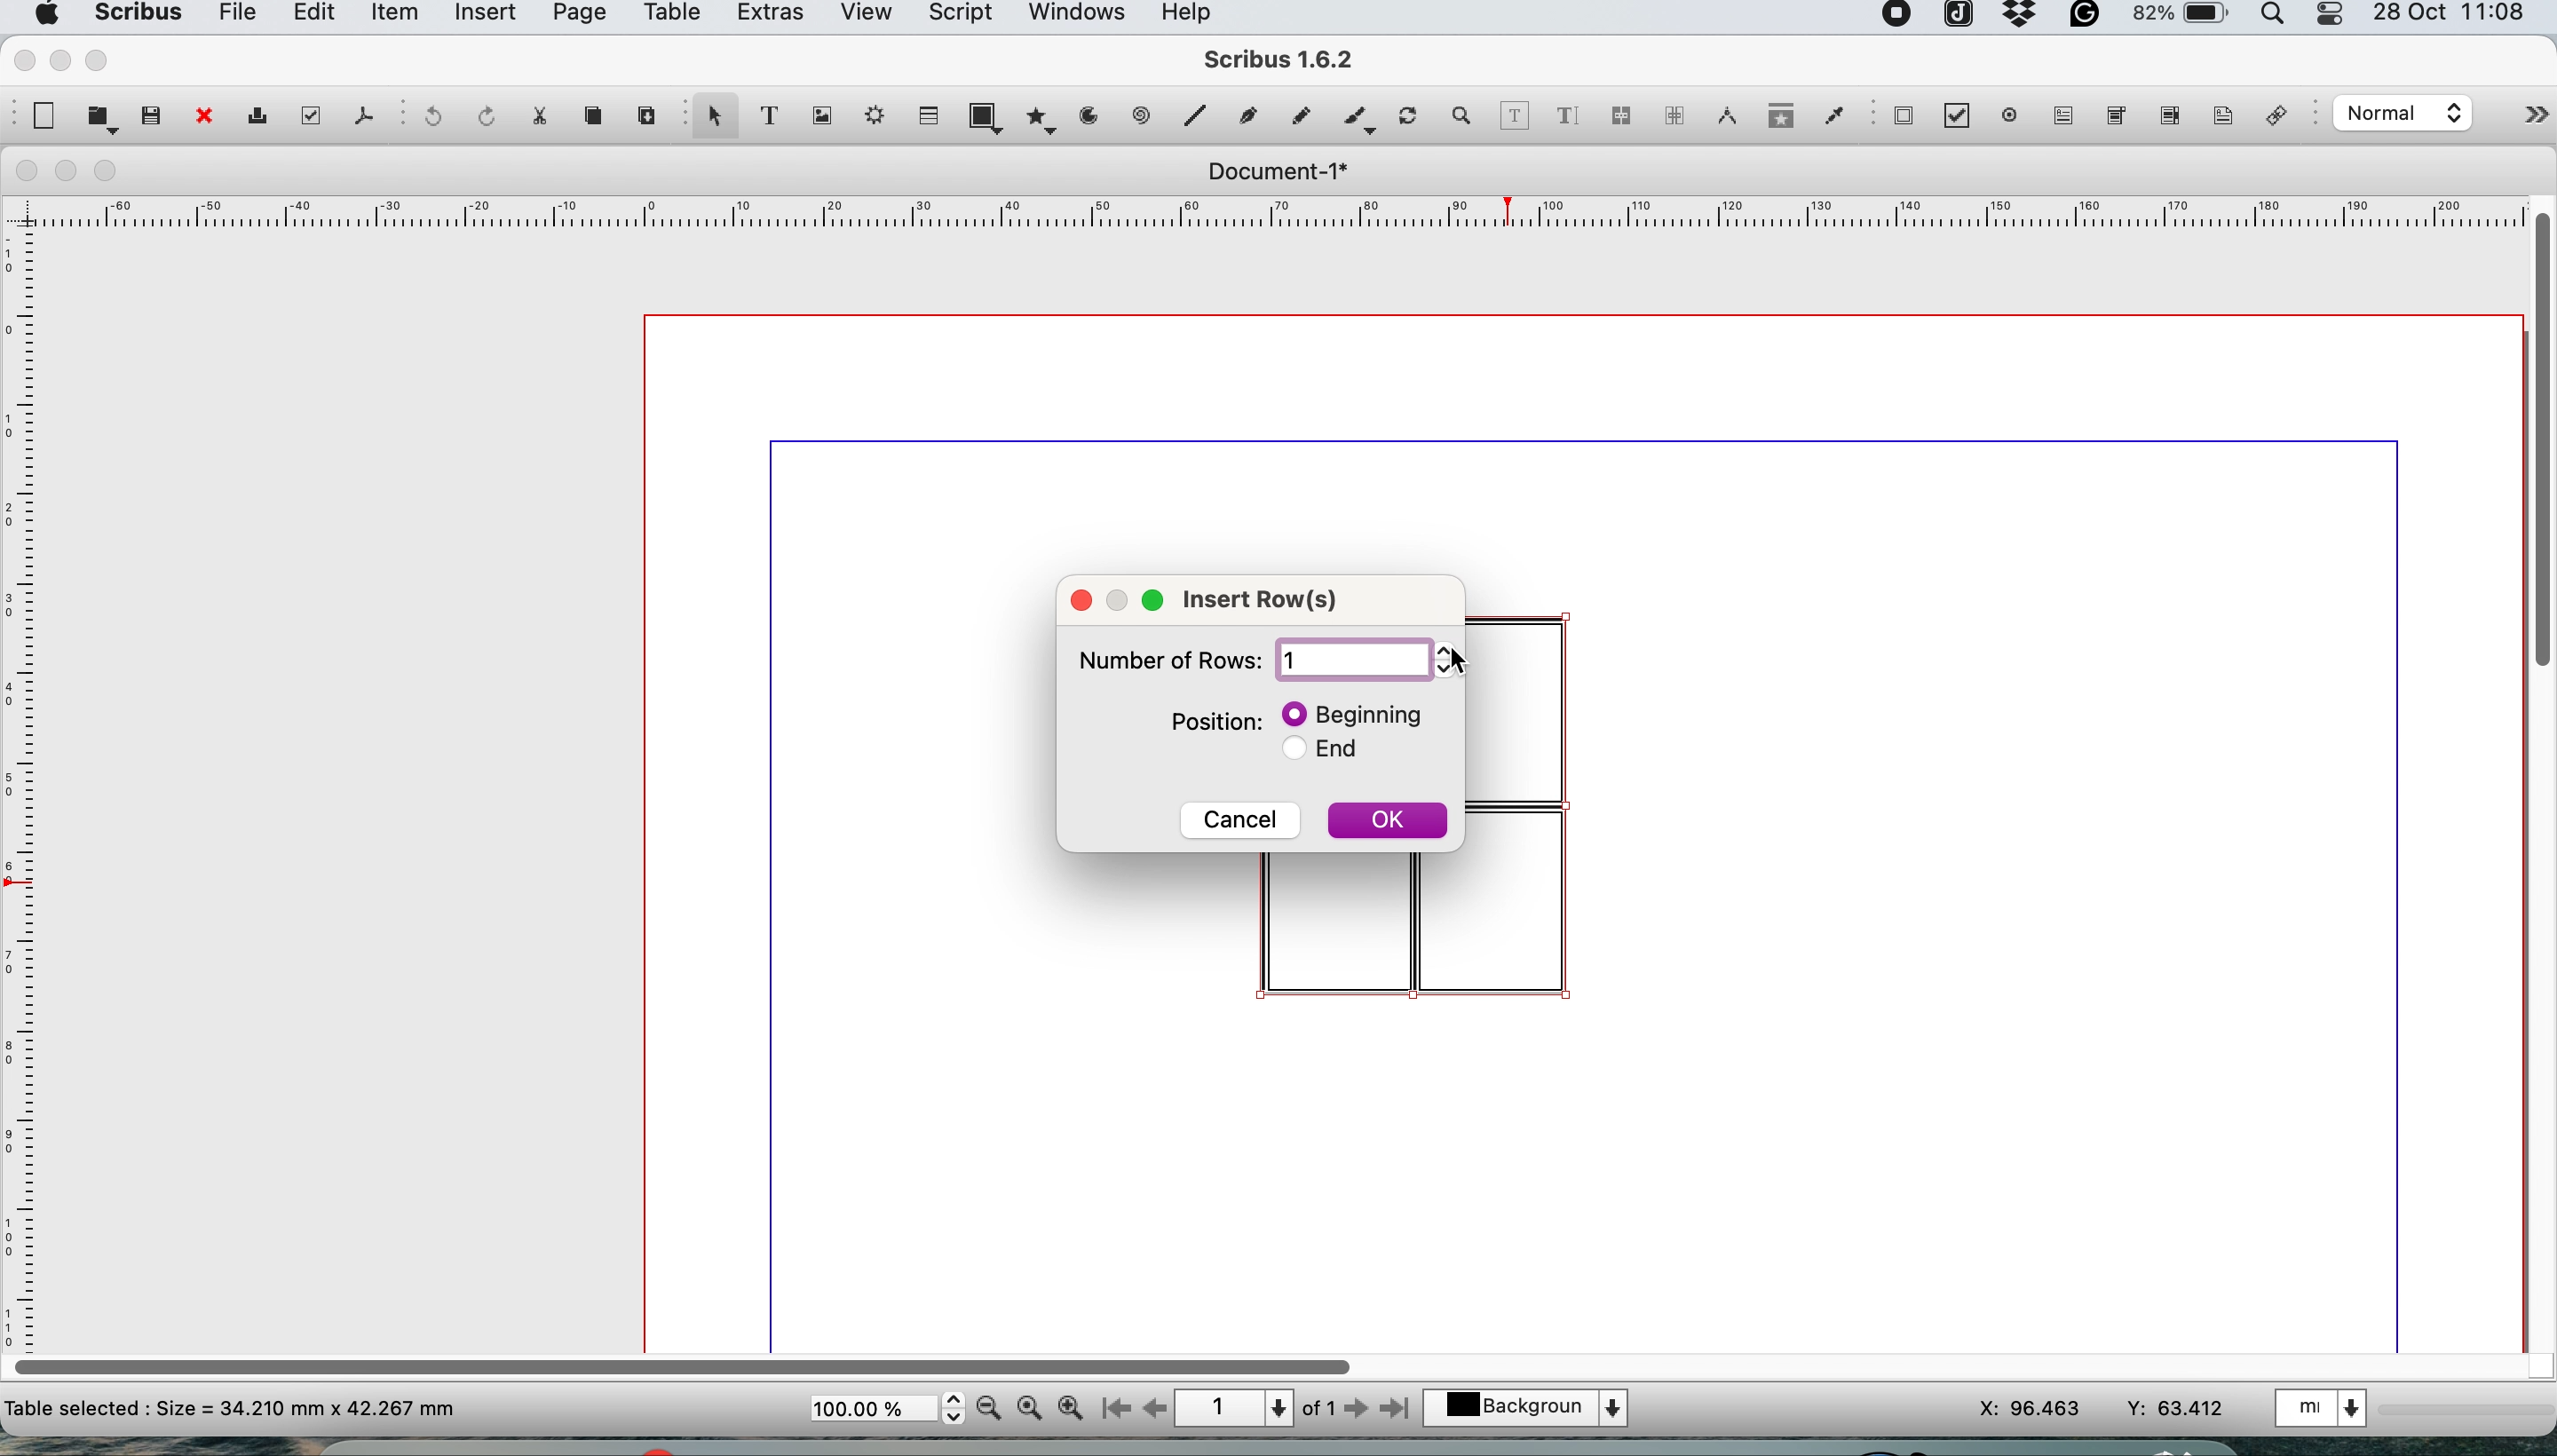  Describe the element at coordinates (597, 116) in the screenshot. I see `copy` at that location.